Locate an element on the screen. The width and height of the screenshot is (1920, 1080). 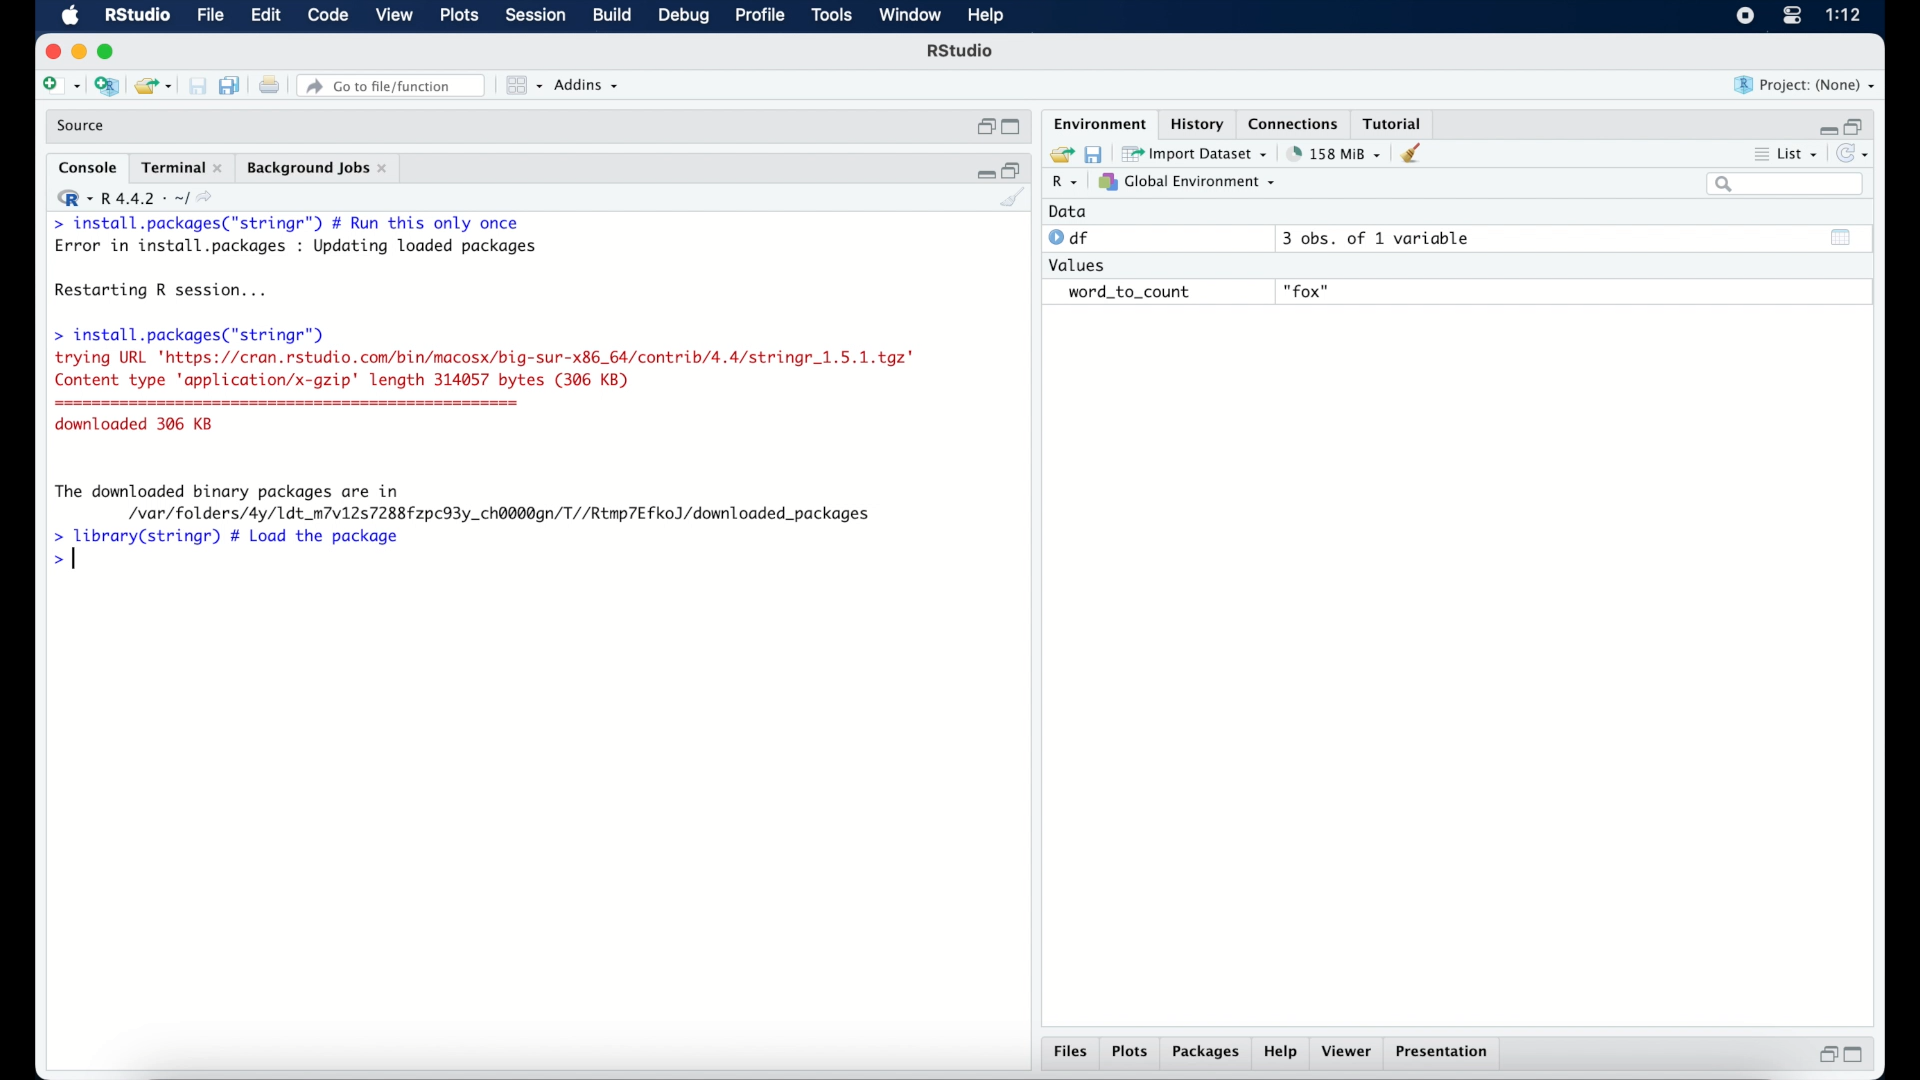
build is located at coordinates (611, 15).